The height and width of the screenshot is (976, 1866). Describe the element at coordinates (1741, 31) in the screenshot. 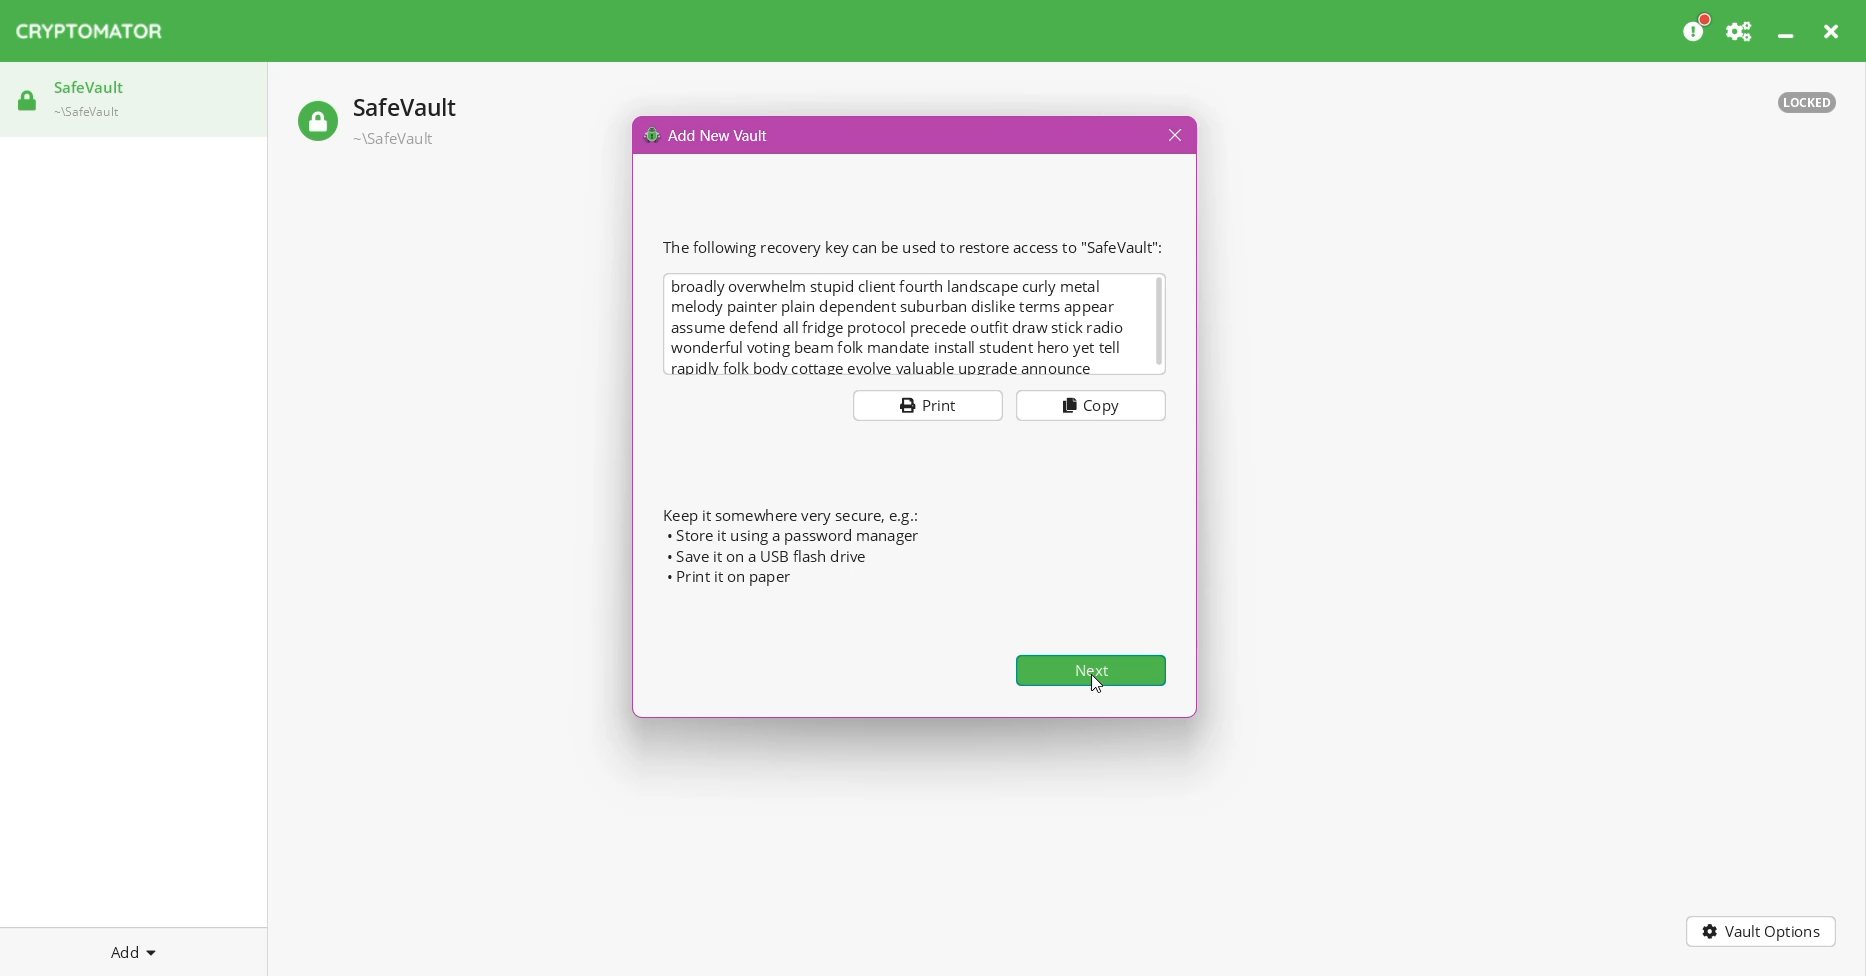

I see `Preferences` at that location.